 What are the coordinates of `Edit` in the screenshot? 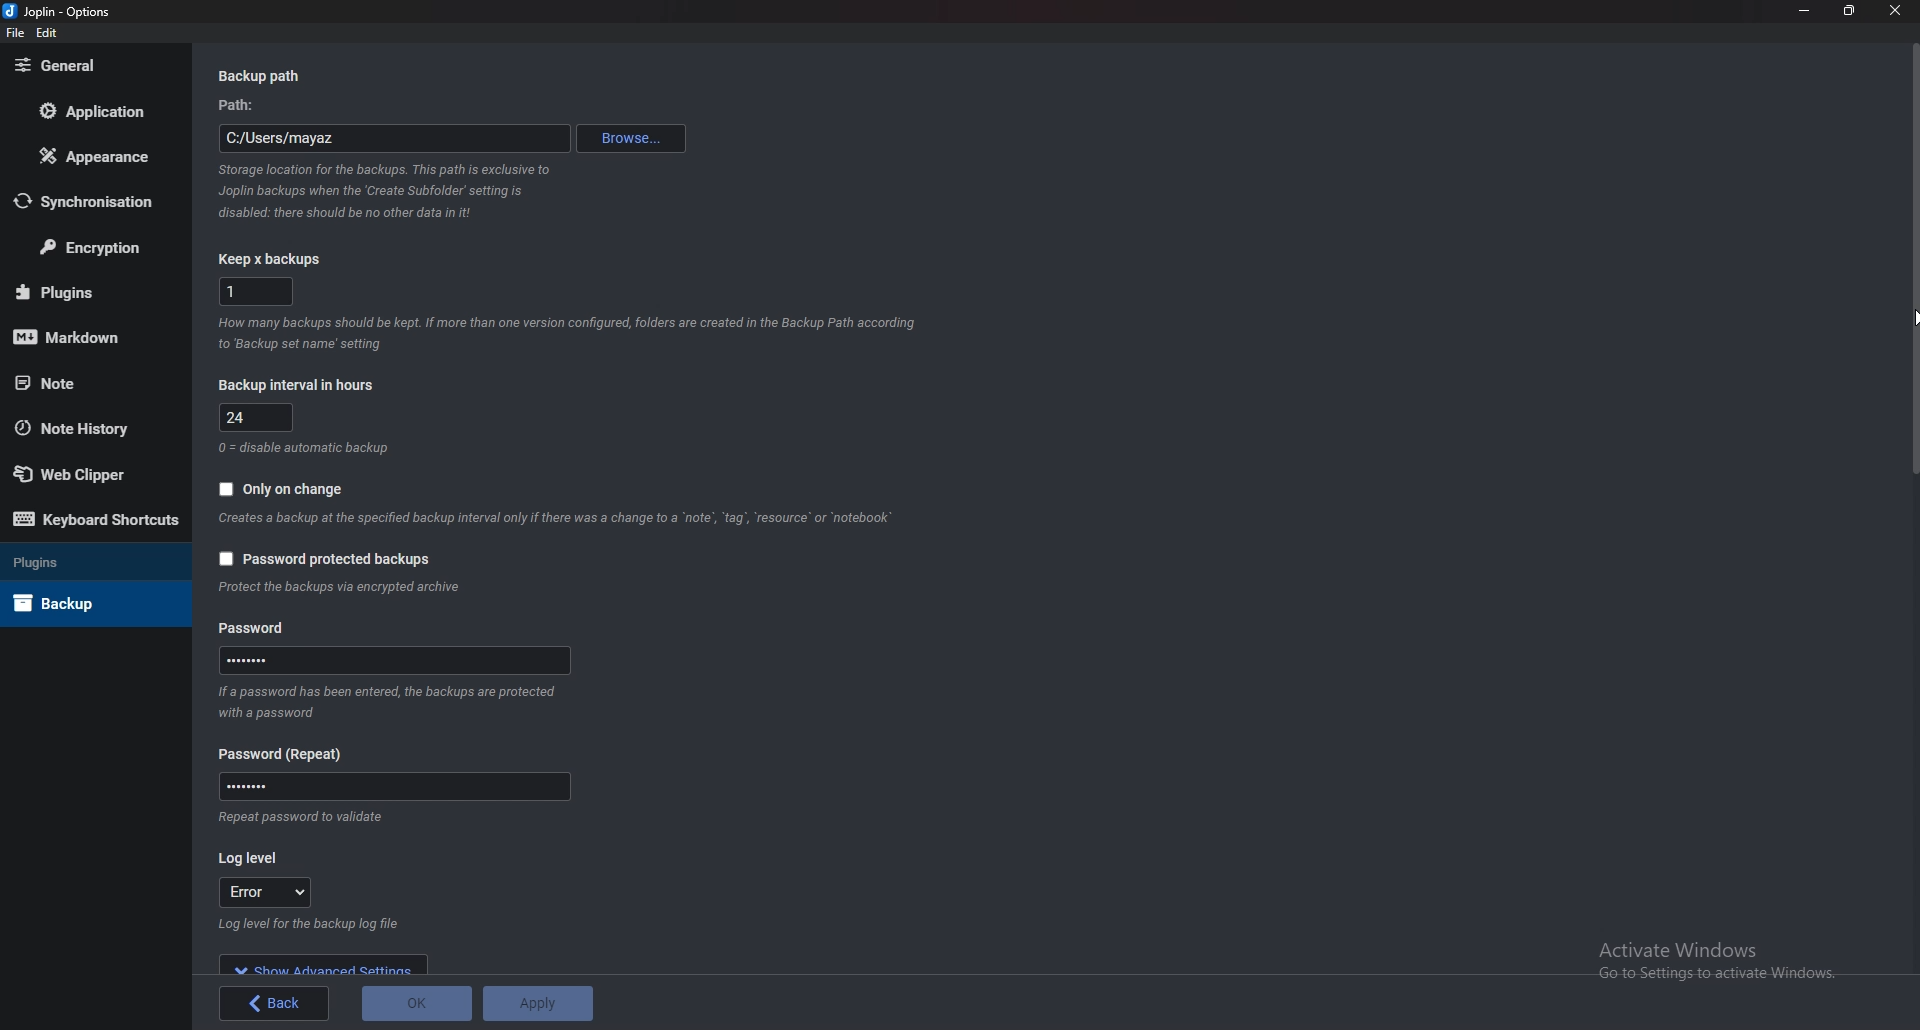 It's located at (48, 33).